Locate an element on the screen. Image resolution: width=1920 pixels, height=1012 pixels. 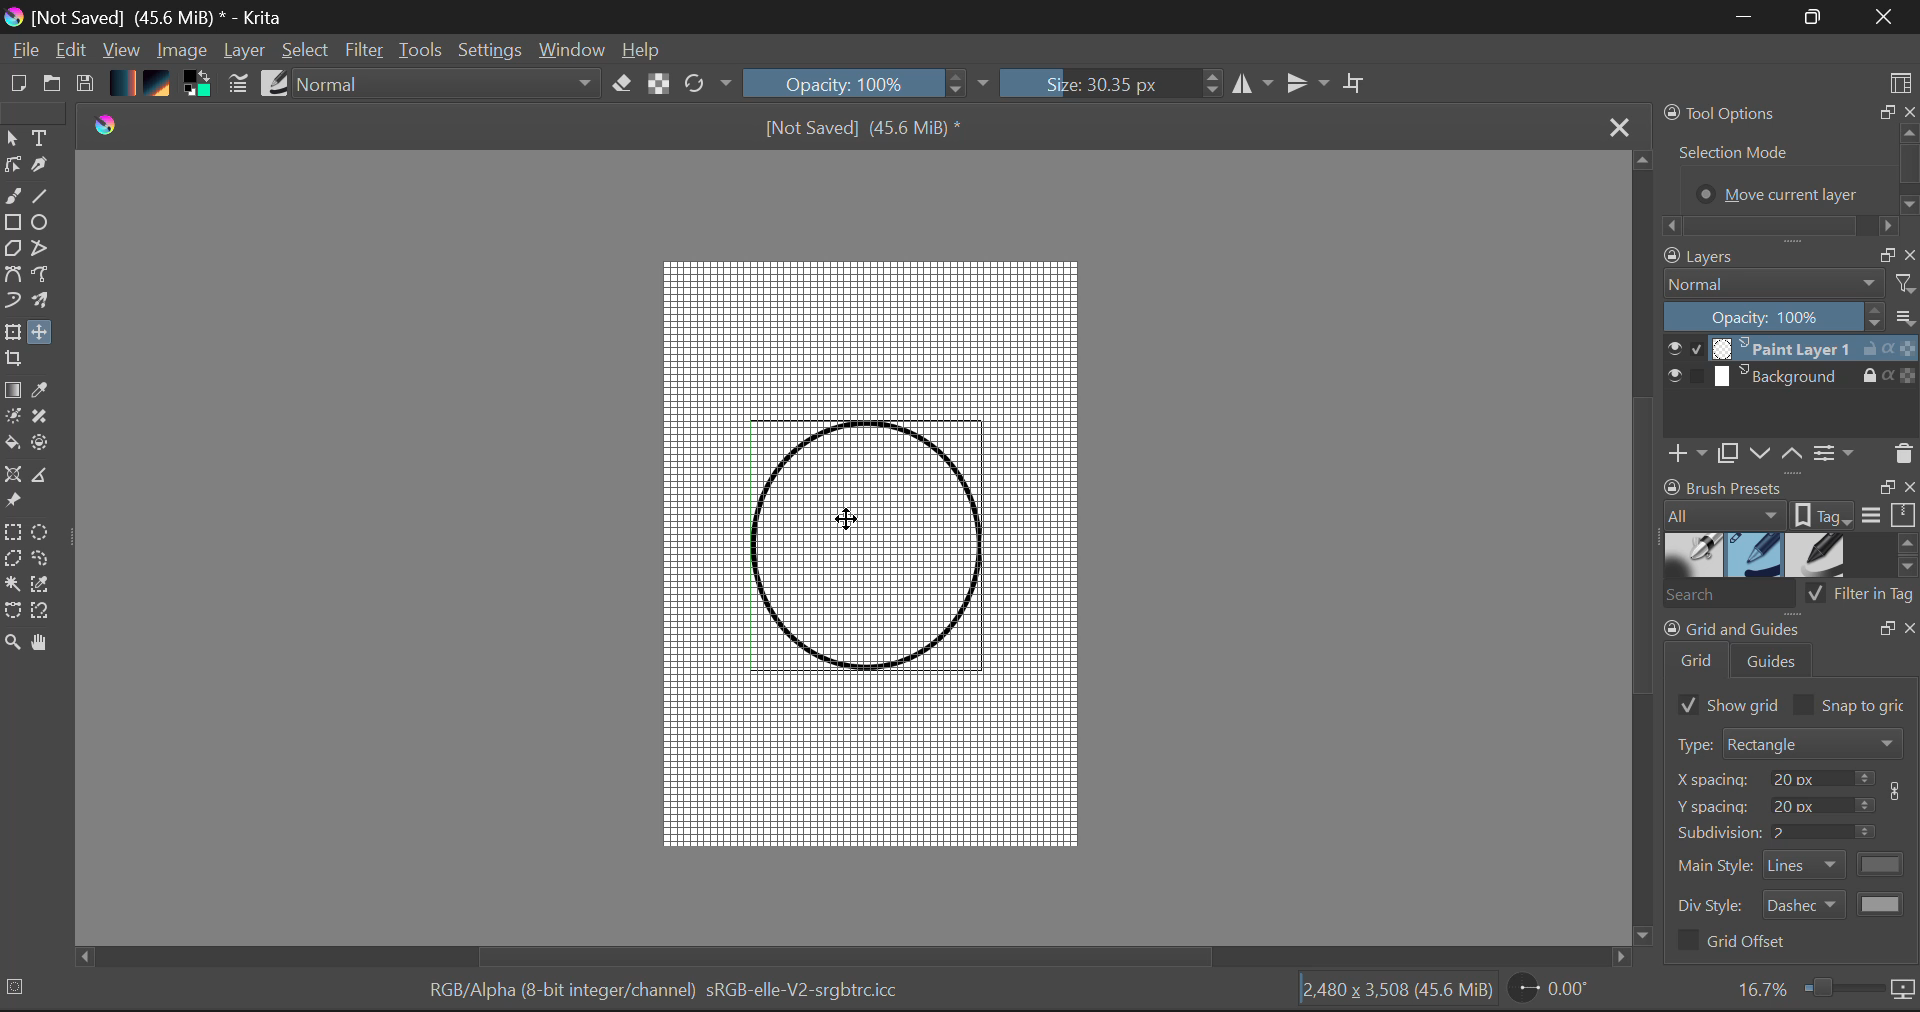
Colors in use is located at coordinates (202, 87).